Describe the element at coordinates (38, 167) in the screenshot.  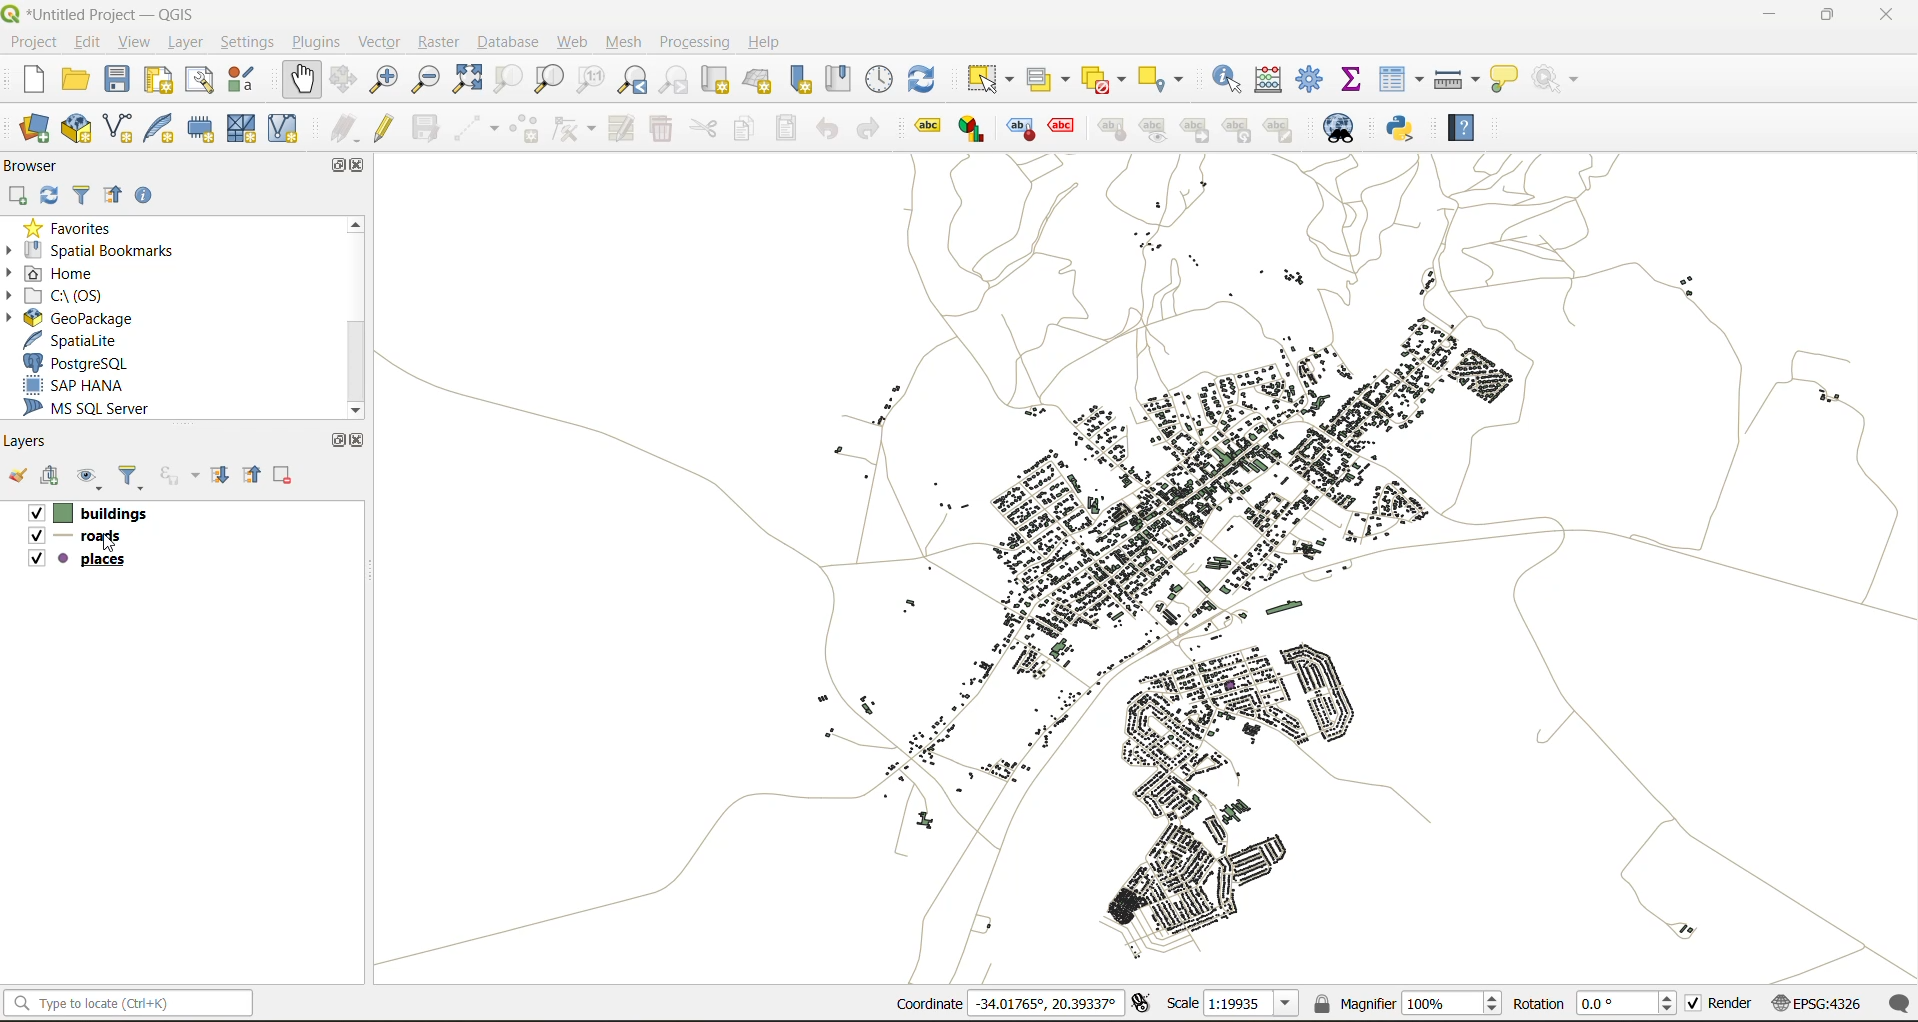
I see `browser` at that location.